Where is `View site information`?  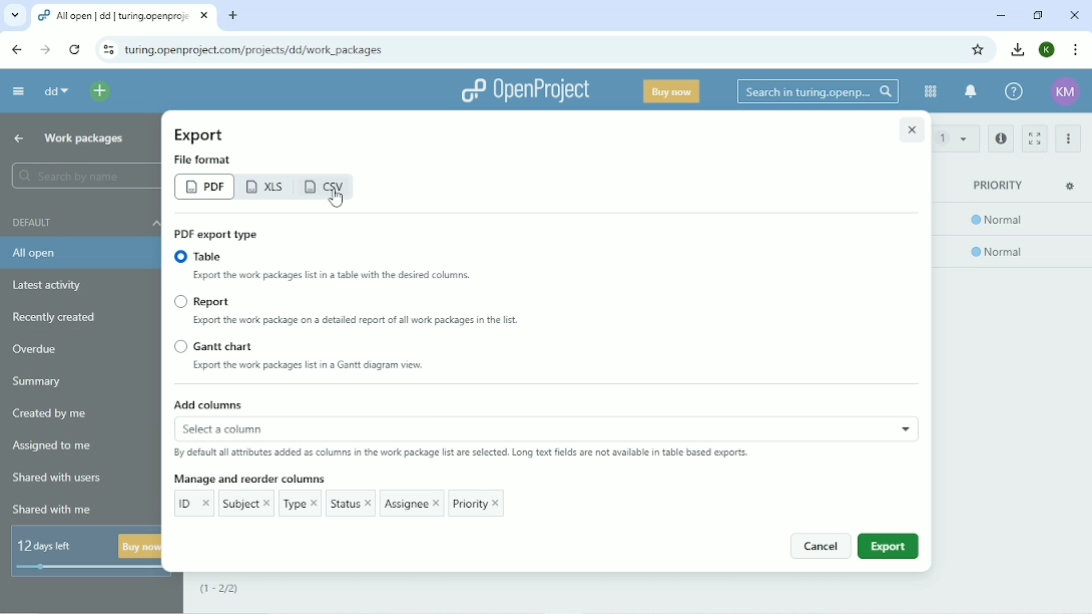 View site information is located at coordinates (108, 49).